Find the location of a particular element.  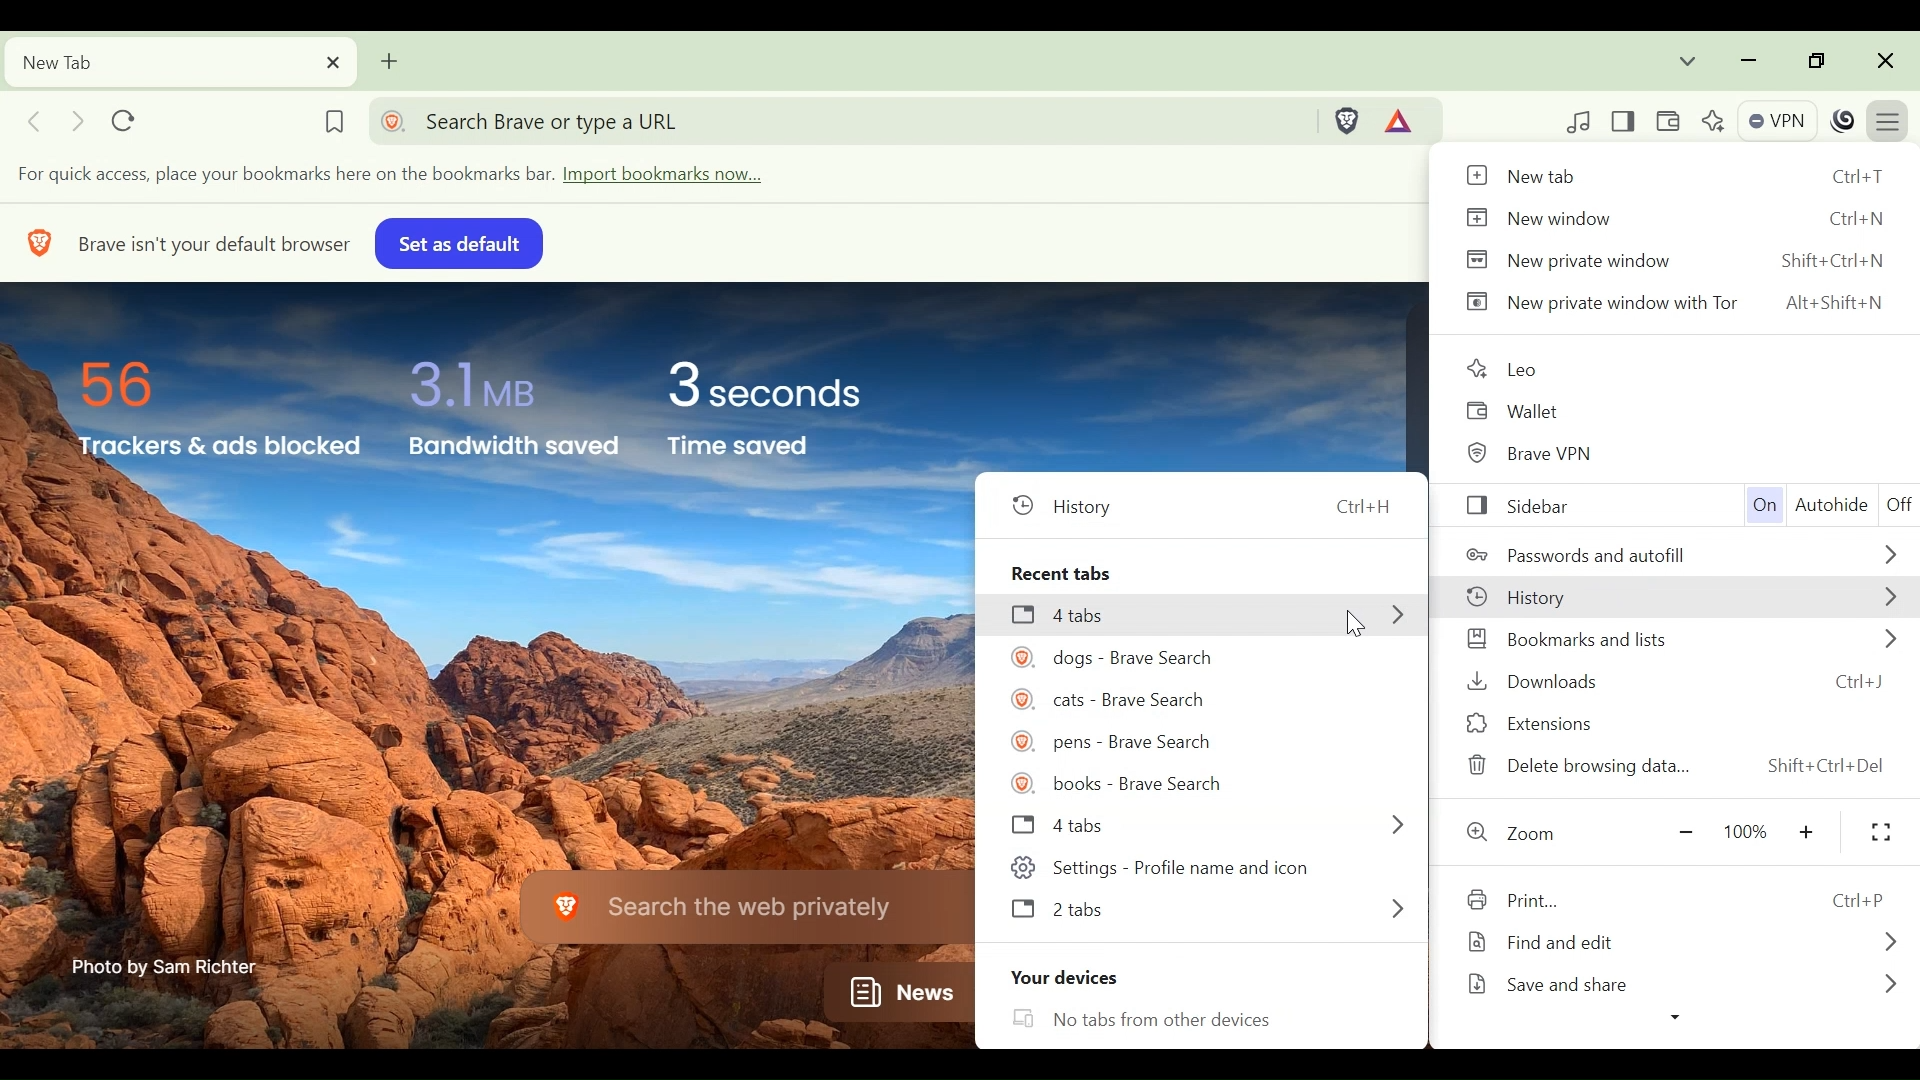

Recent tabs is located at coordinates (1064, 570).